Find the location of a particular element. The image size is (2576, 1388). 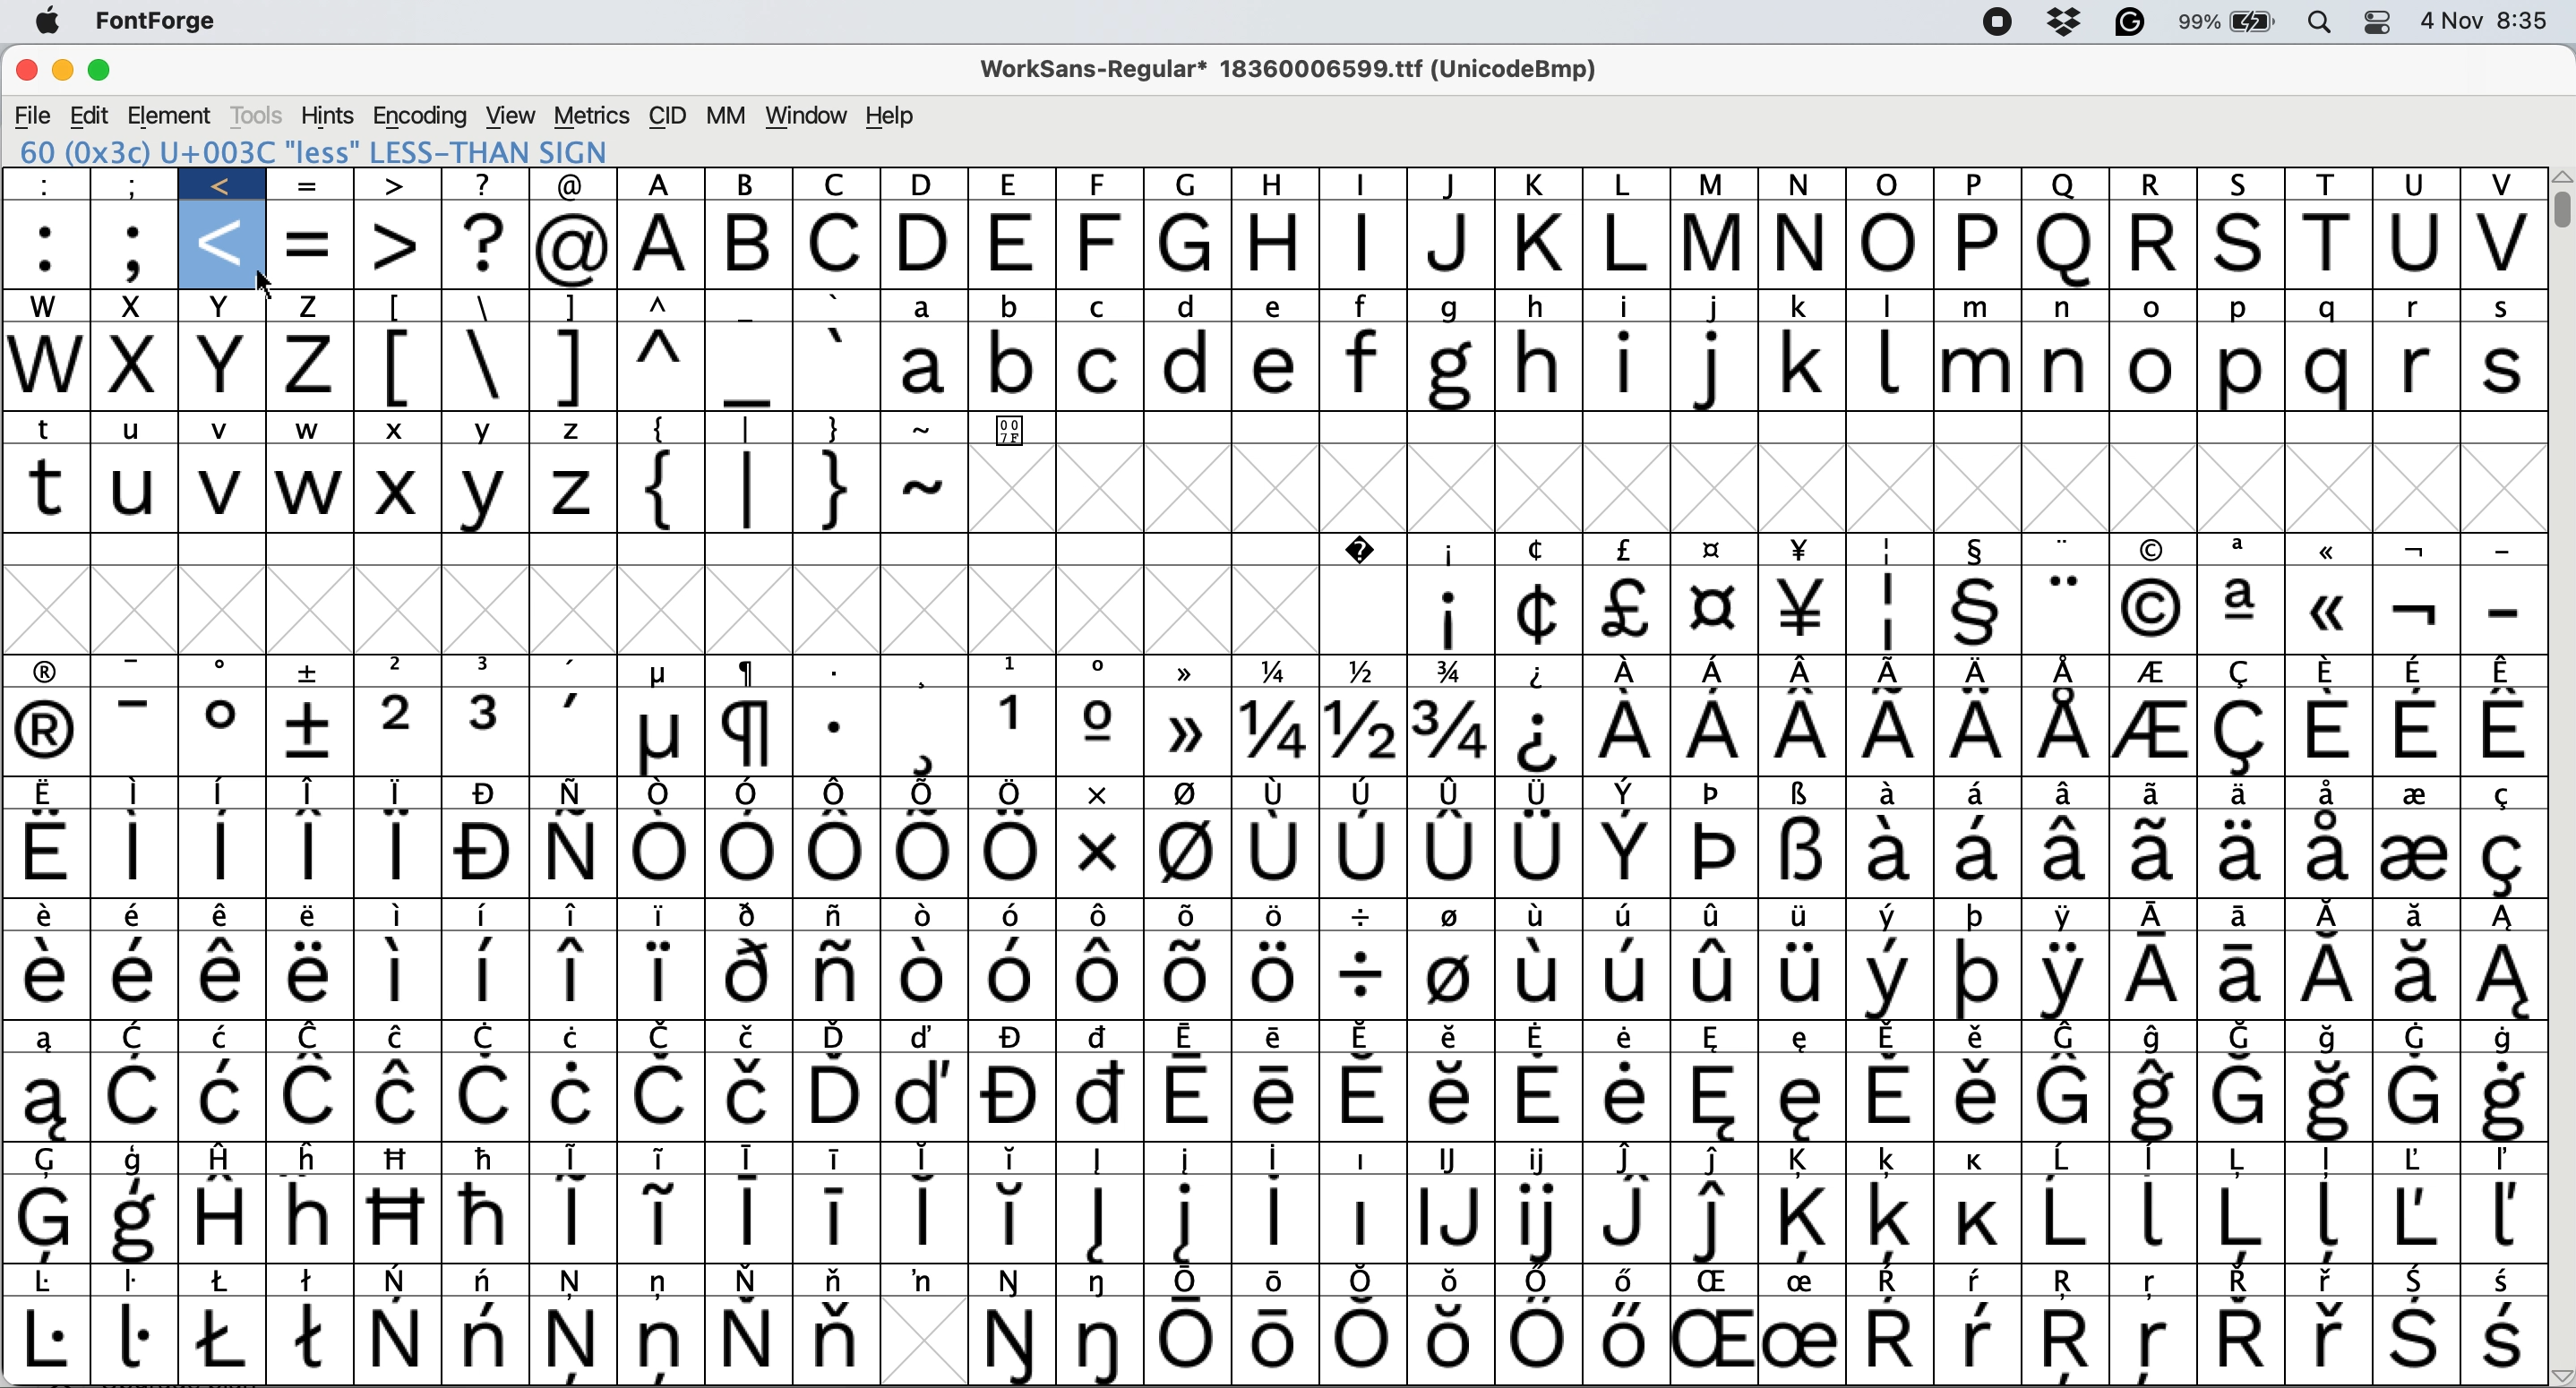

Symbol is located at coordinates (1361, 1034).